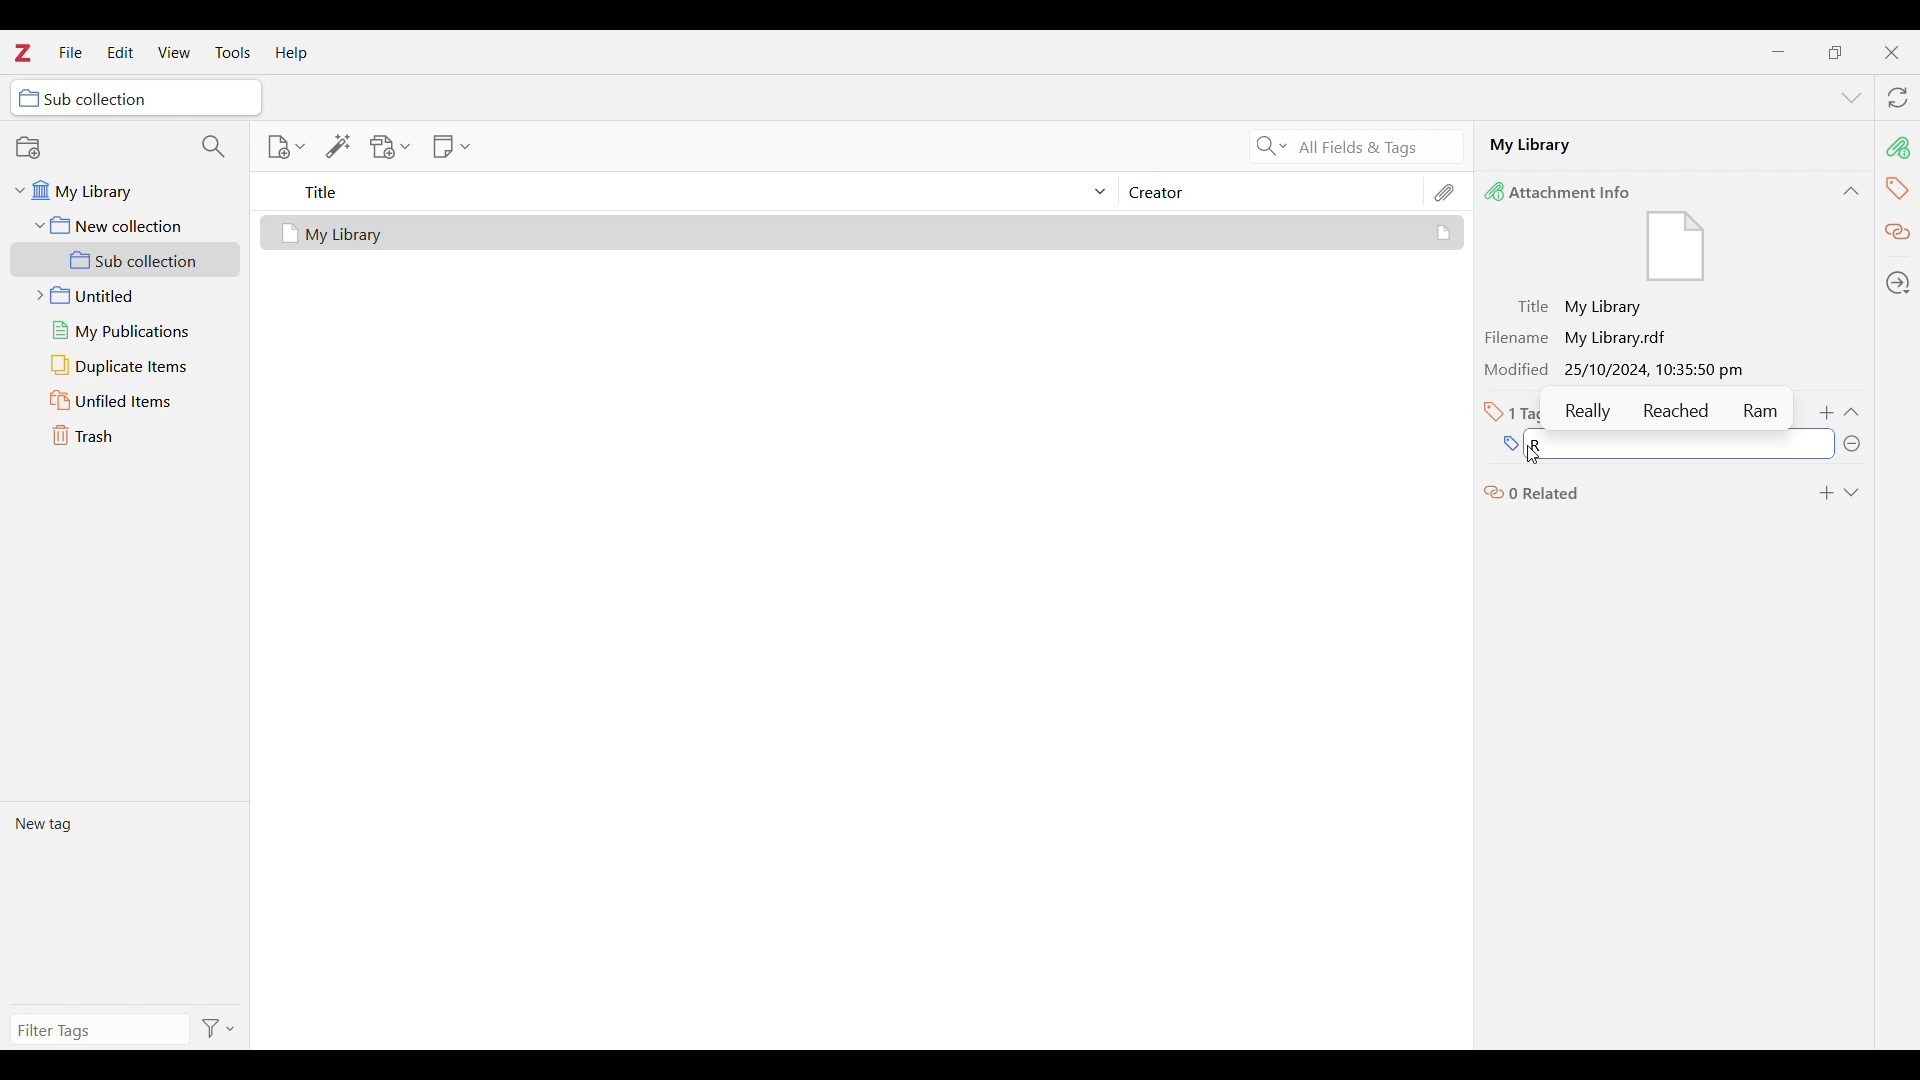 The width and height of the screenshot is (1920, 1080). Describe the element at coordinates (21, 52) in the screenshot. I see `Software logo` at that location.